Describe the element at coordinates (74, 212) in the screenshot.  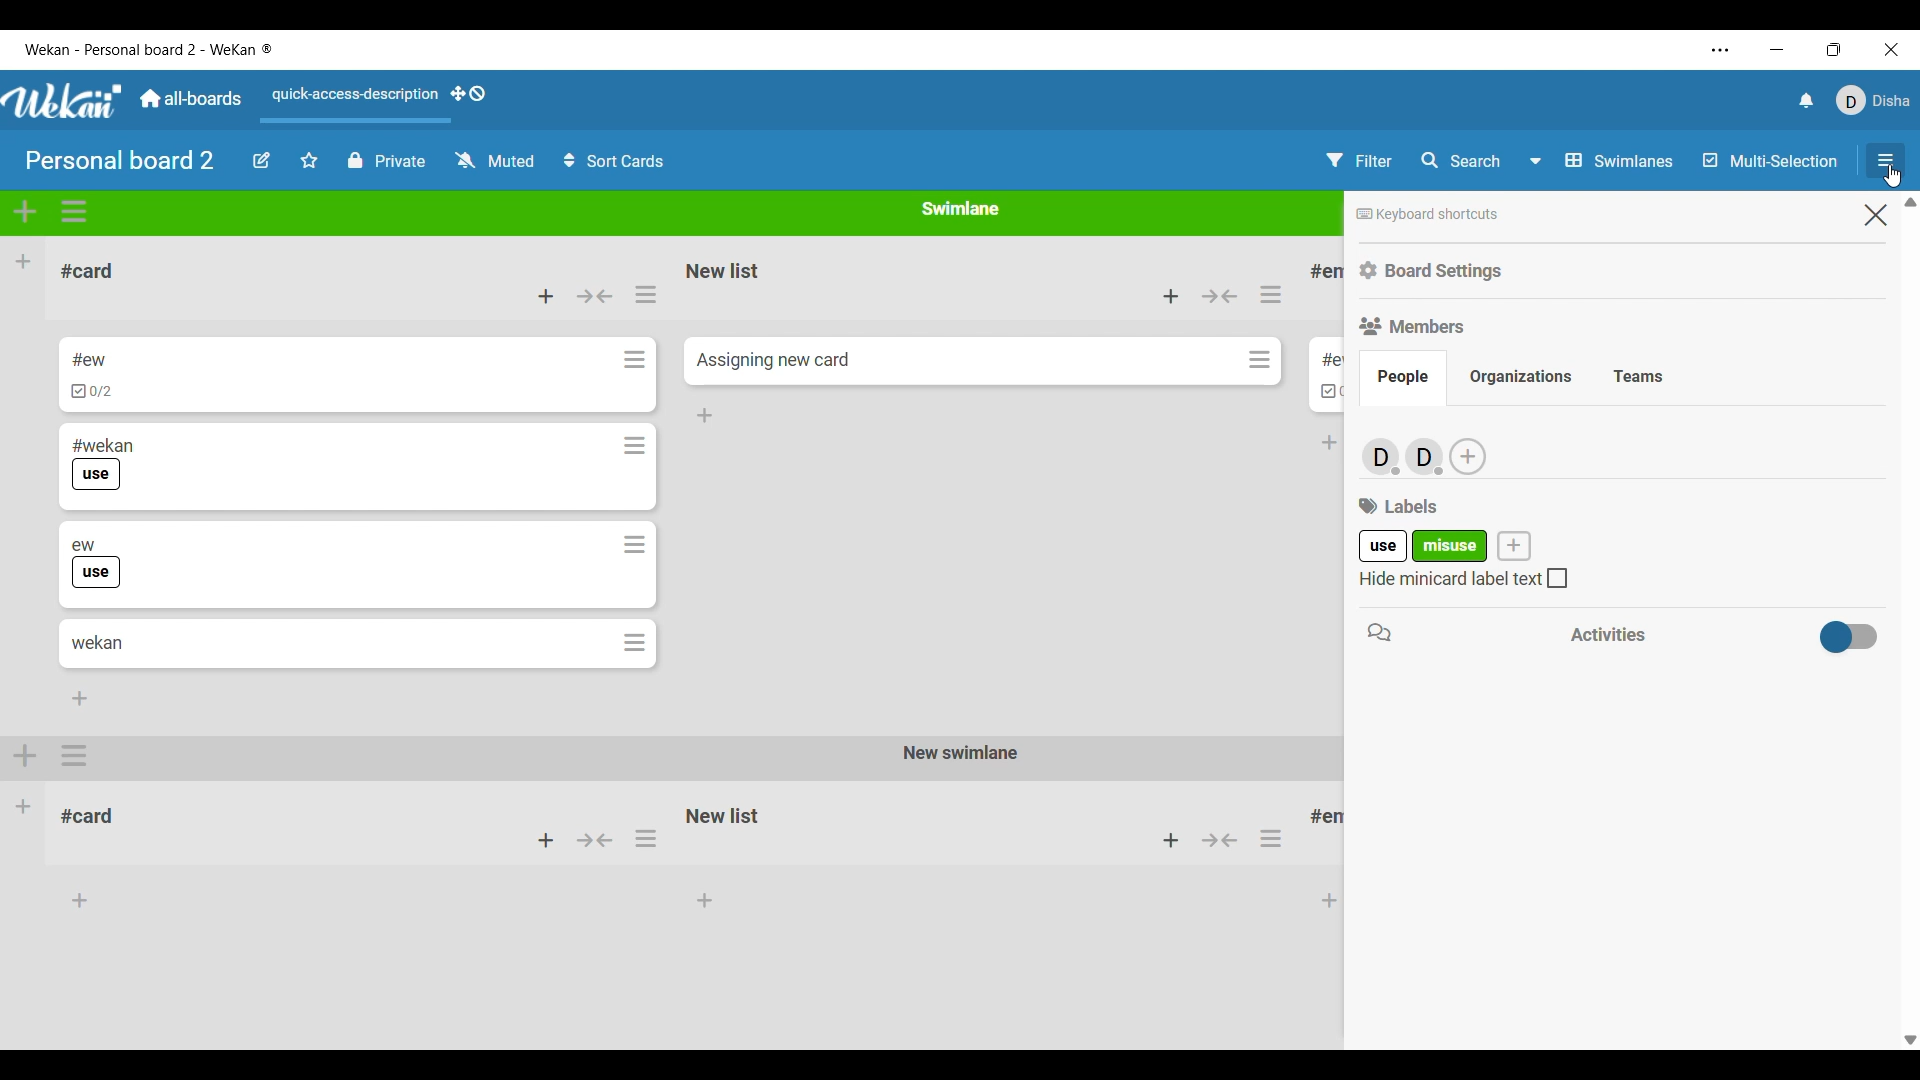
I see `Swimlane actions` at that location.